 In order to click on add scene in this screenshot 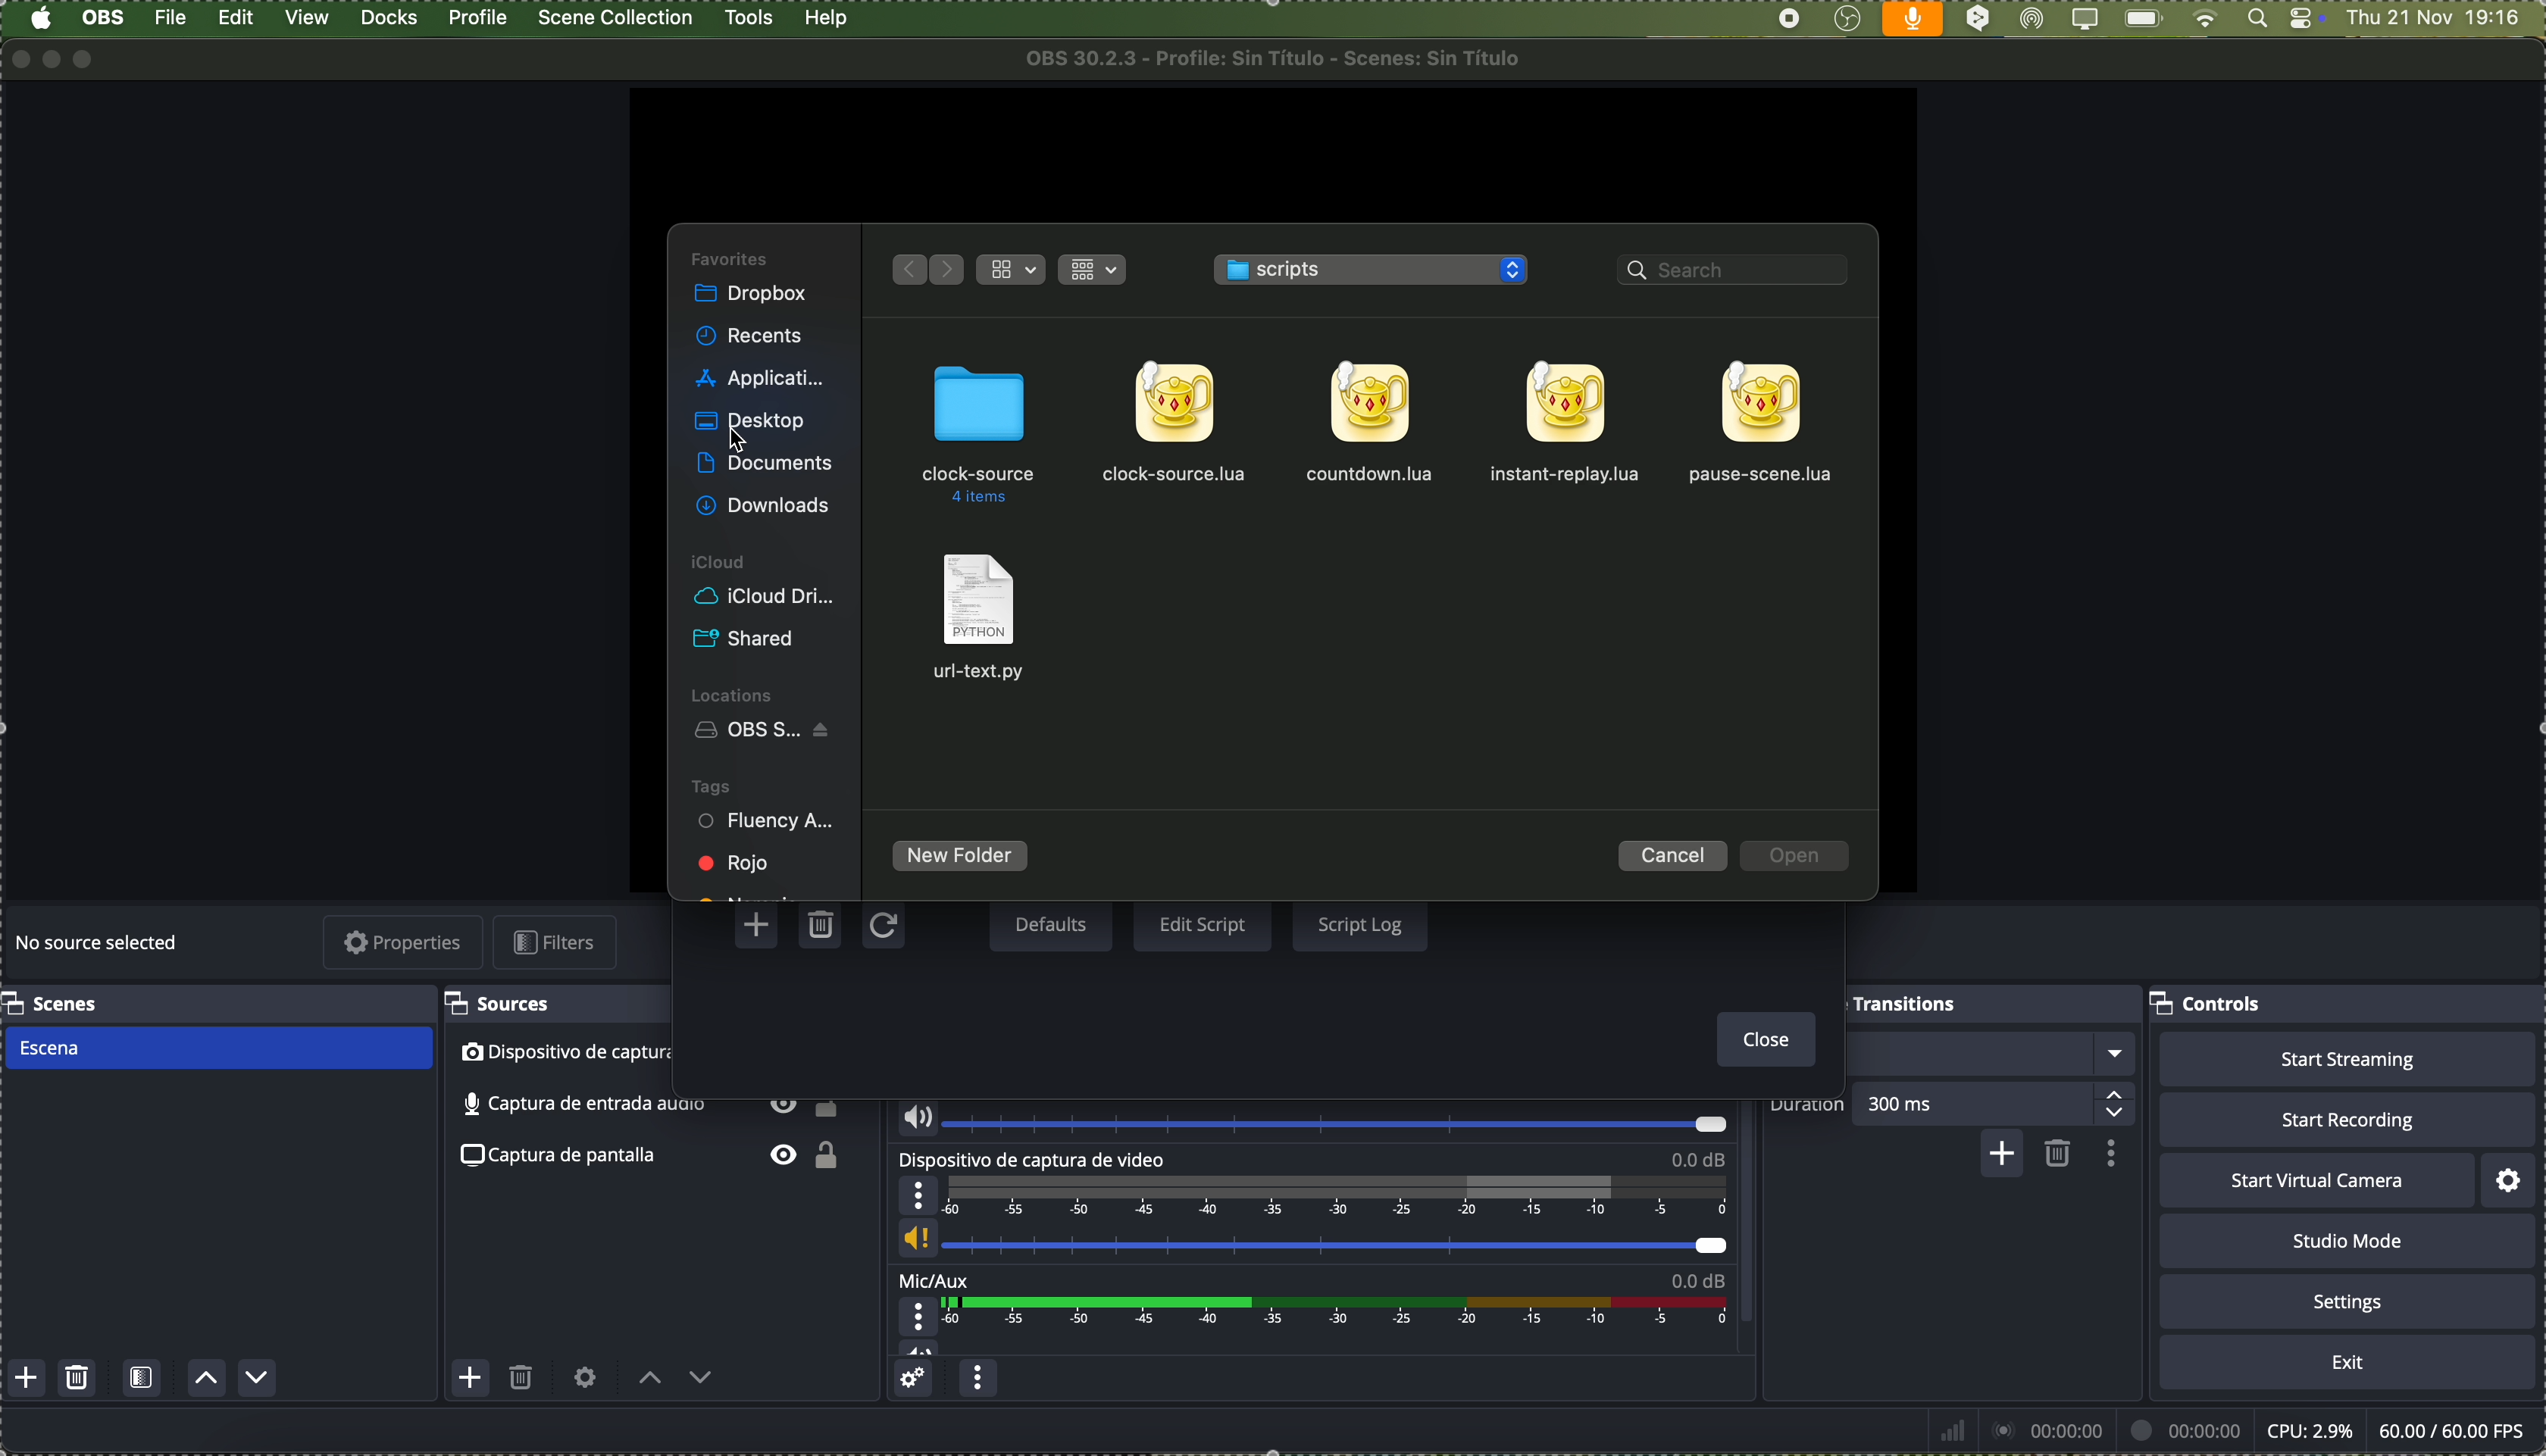, I will do `click(27, 1379)`.